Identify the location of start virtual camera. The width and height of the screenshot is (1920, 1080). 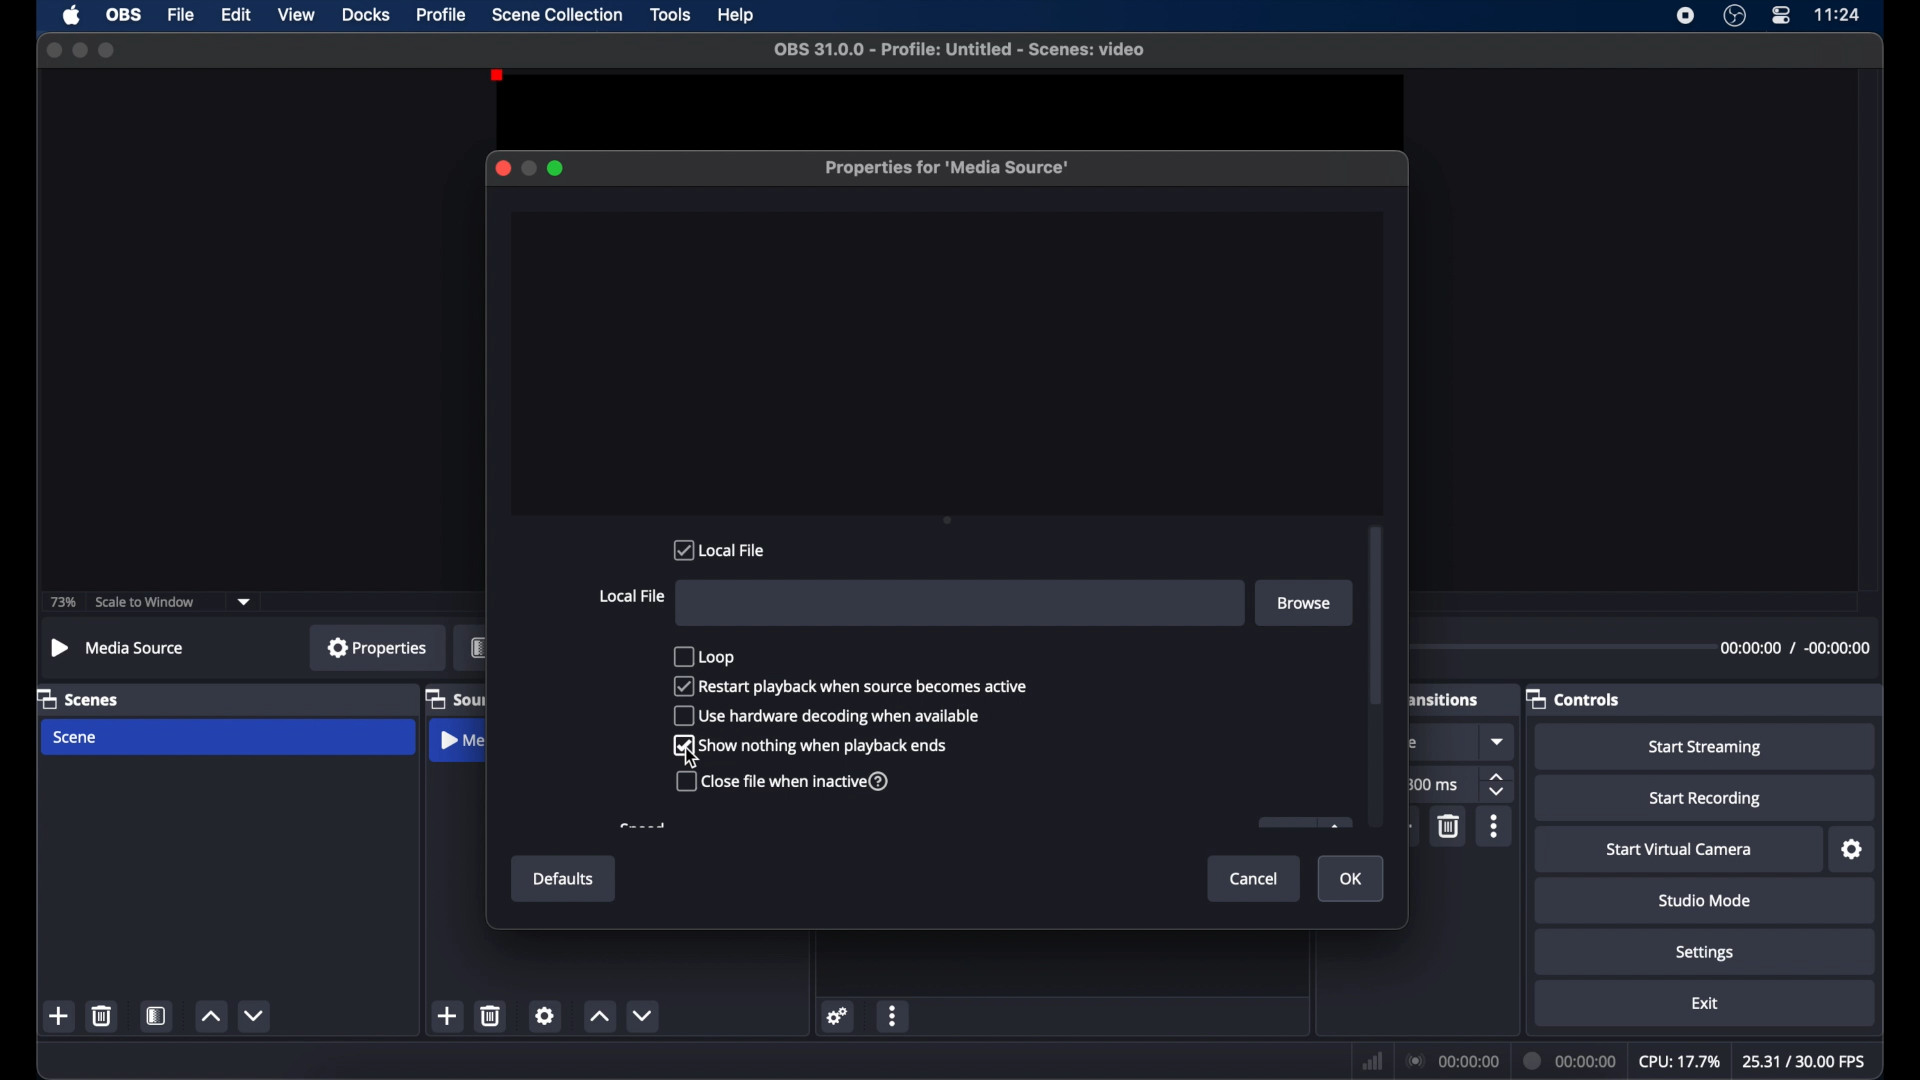
(1678, 850).